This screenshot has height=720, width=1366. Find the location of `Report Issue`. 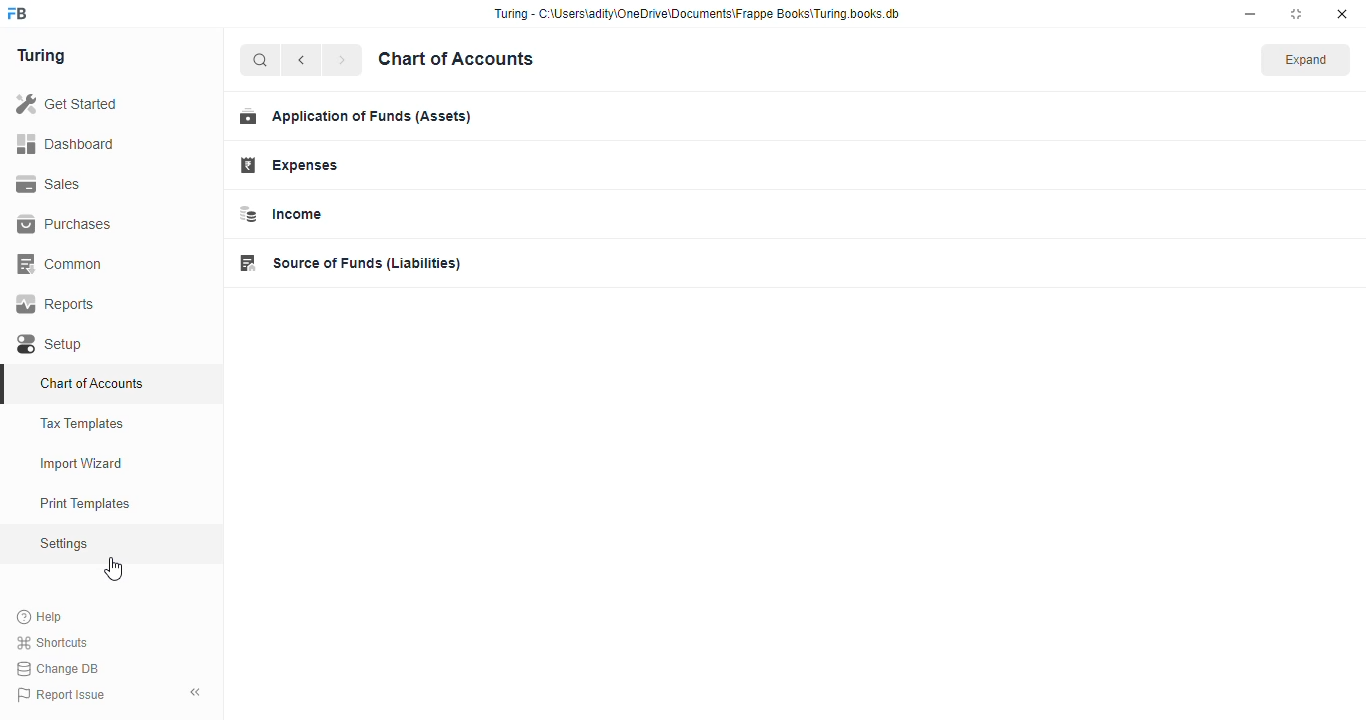

Report Issue is located at coordinates (63, 695).